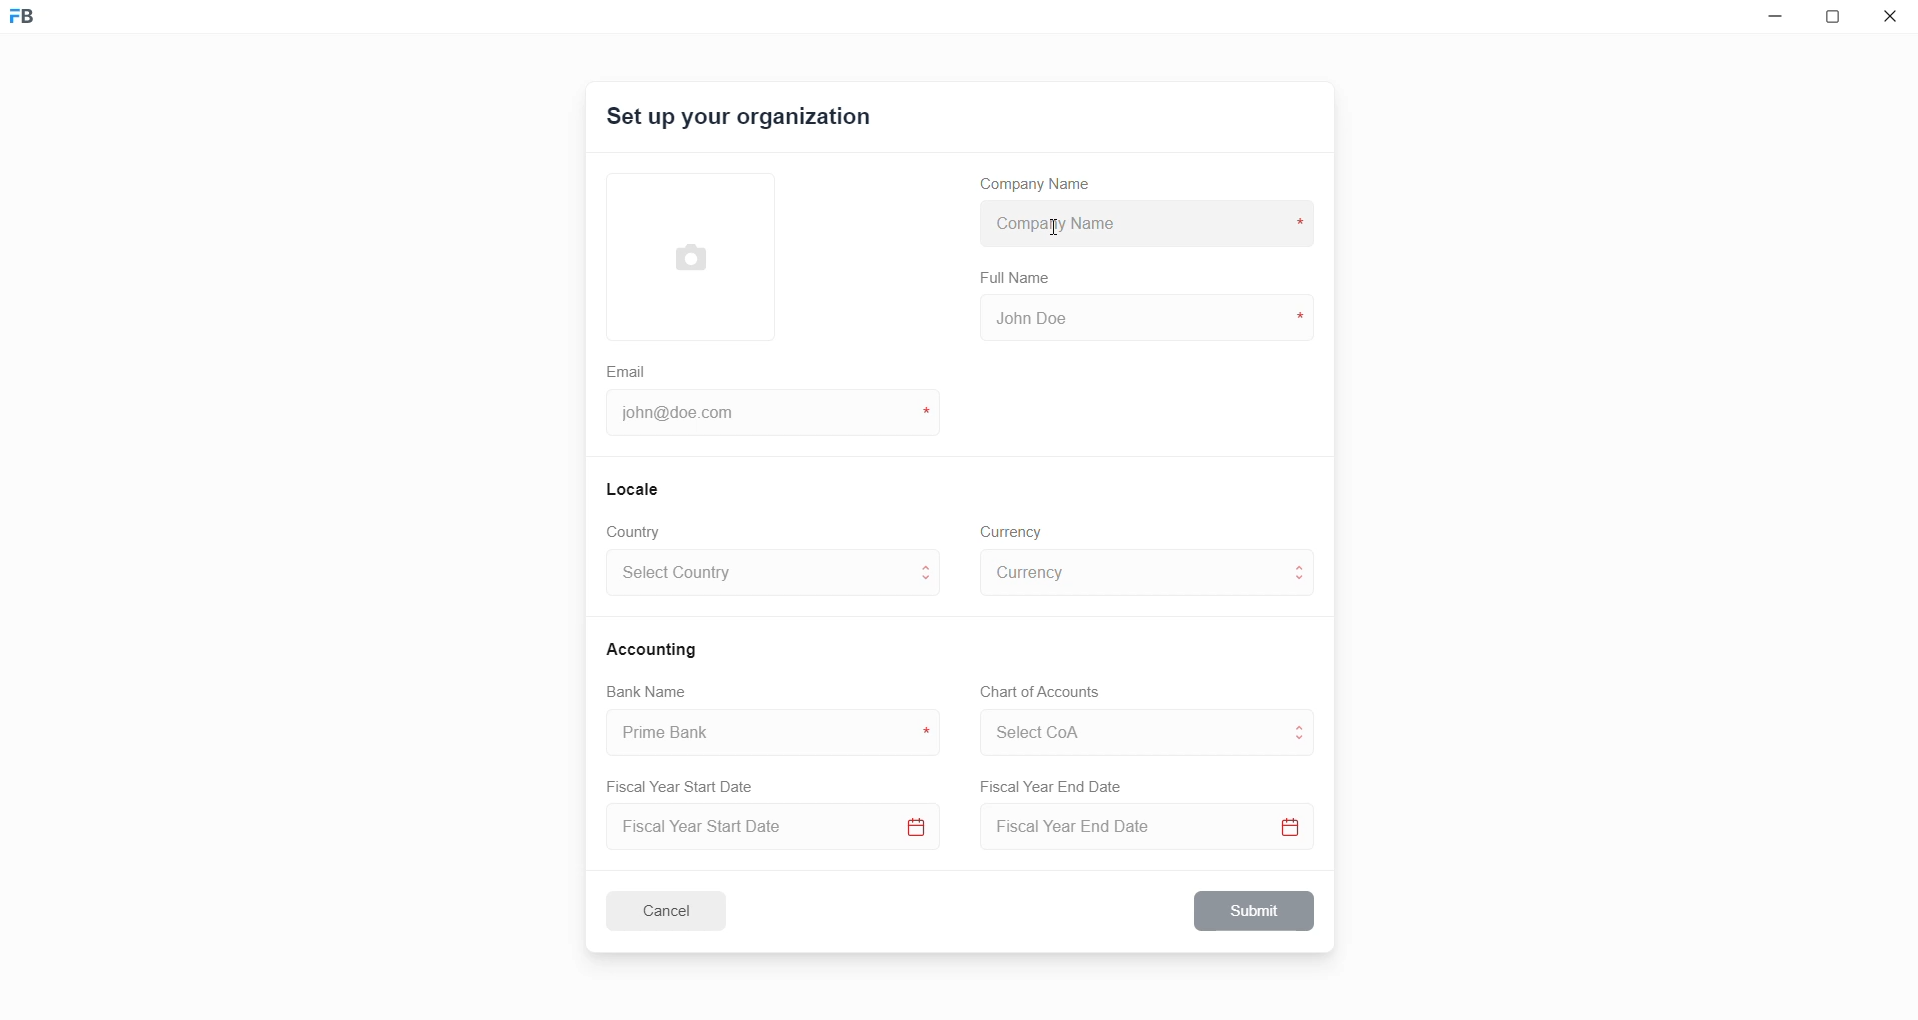  Describe the element at coordinates (1130, 571) in the screenshot. I see `select currency` at that location.